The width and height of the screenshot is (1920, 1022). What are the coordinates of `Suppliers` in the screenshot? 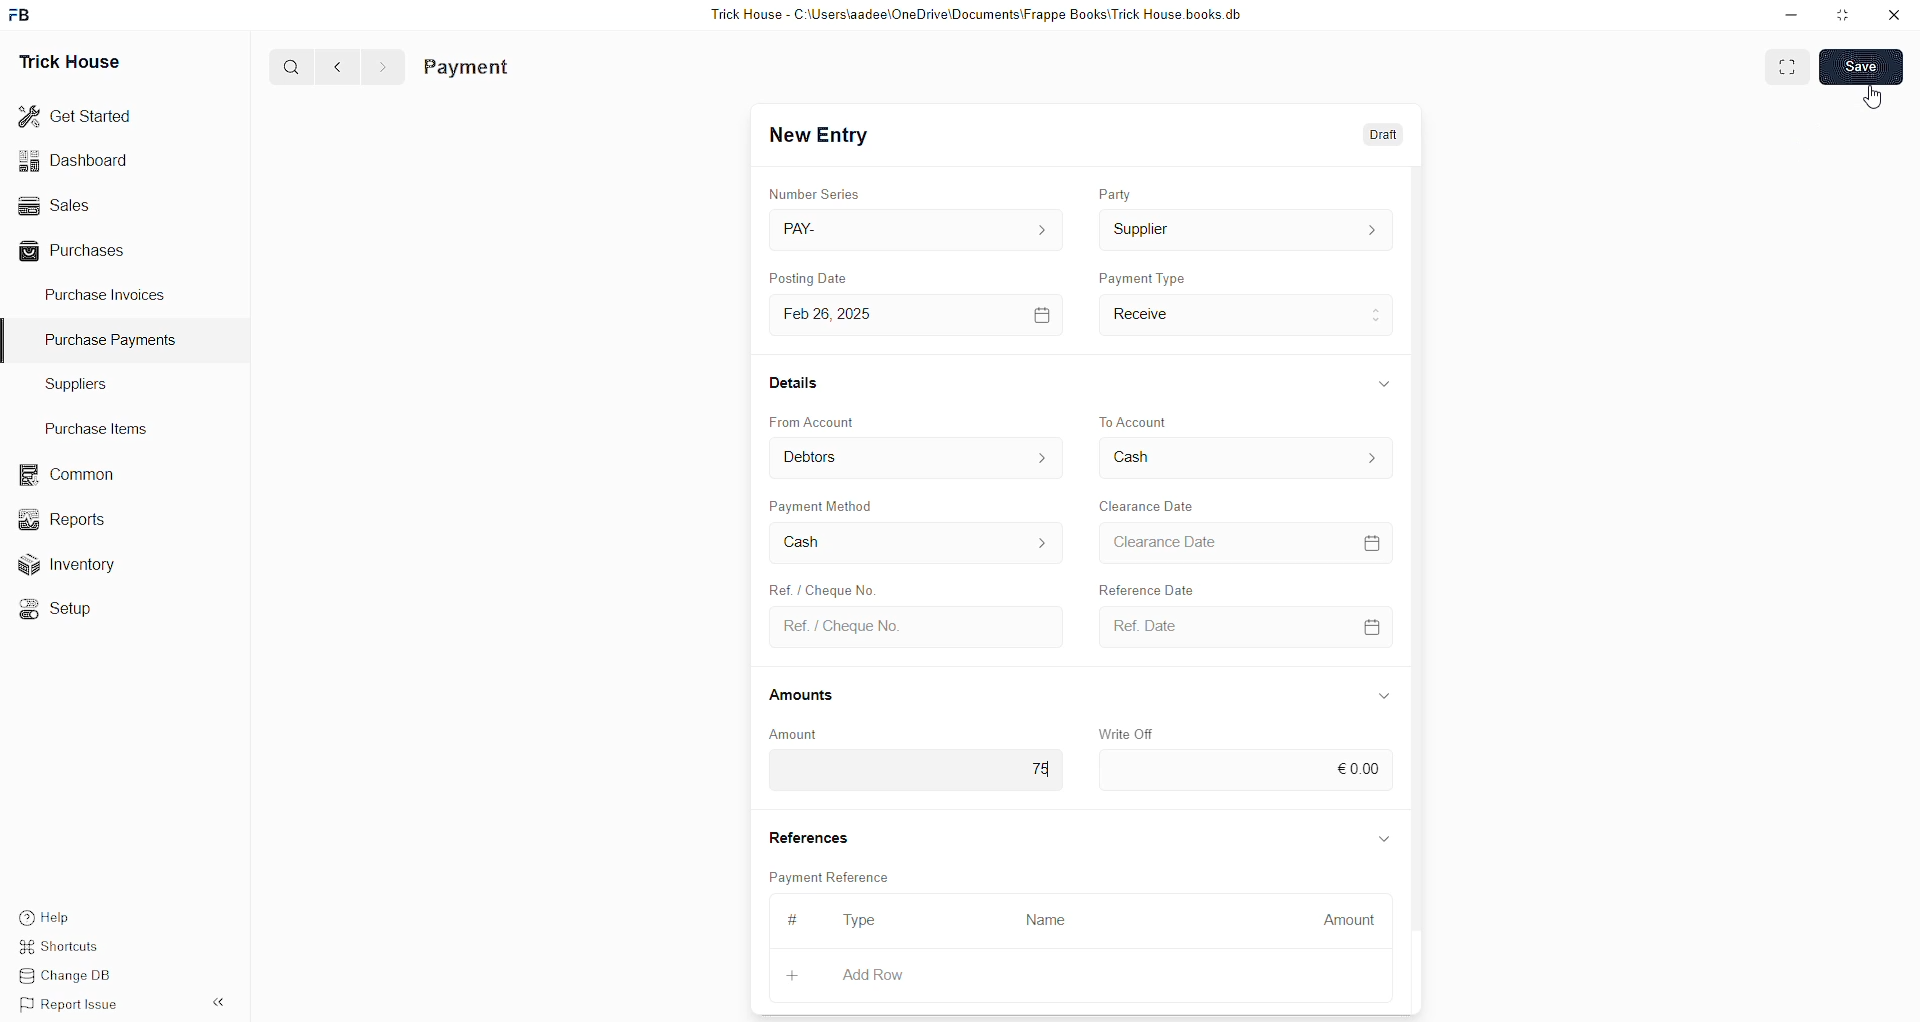 It's located at (98, 386).